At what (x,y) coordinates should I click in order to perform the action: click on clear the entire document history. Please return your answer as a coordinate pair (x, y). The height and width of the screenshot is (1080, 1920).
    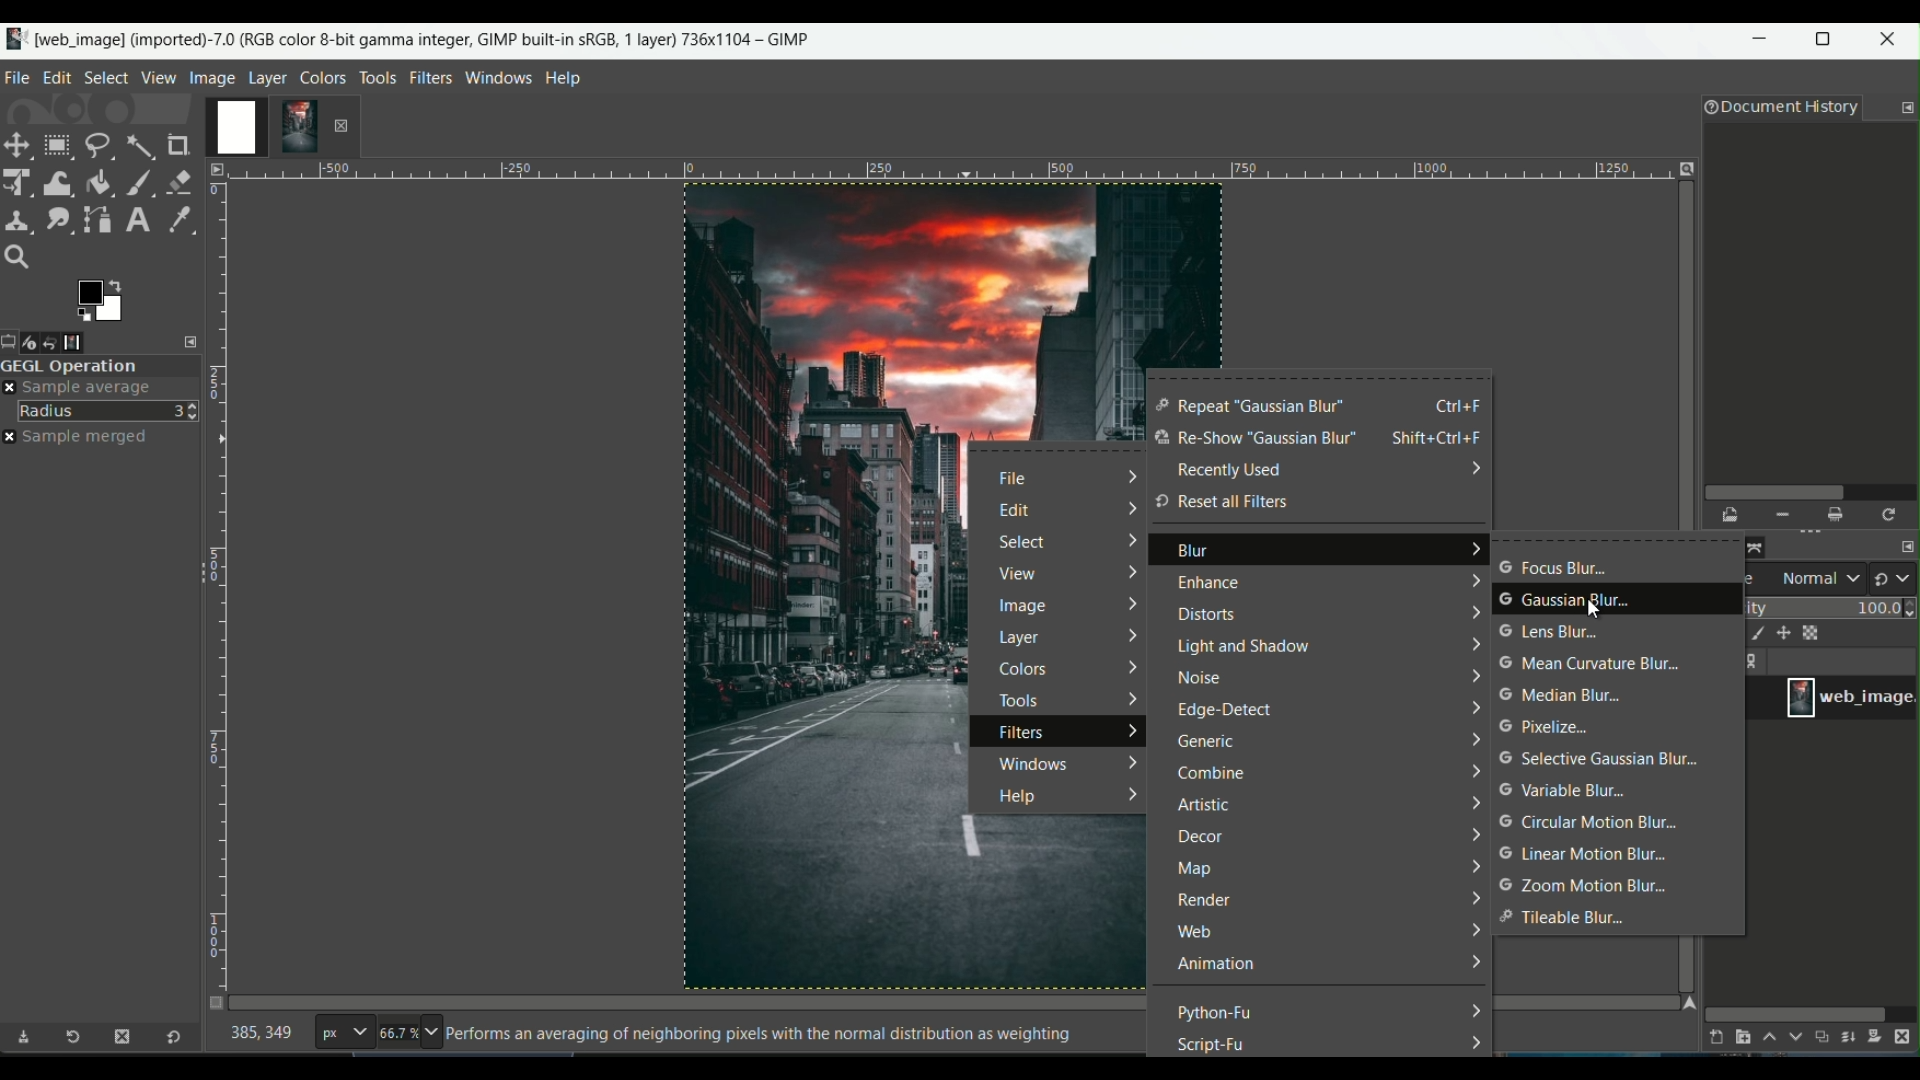
    Looking at the image, I should click on (1837, 515).